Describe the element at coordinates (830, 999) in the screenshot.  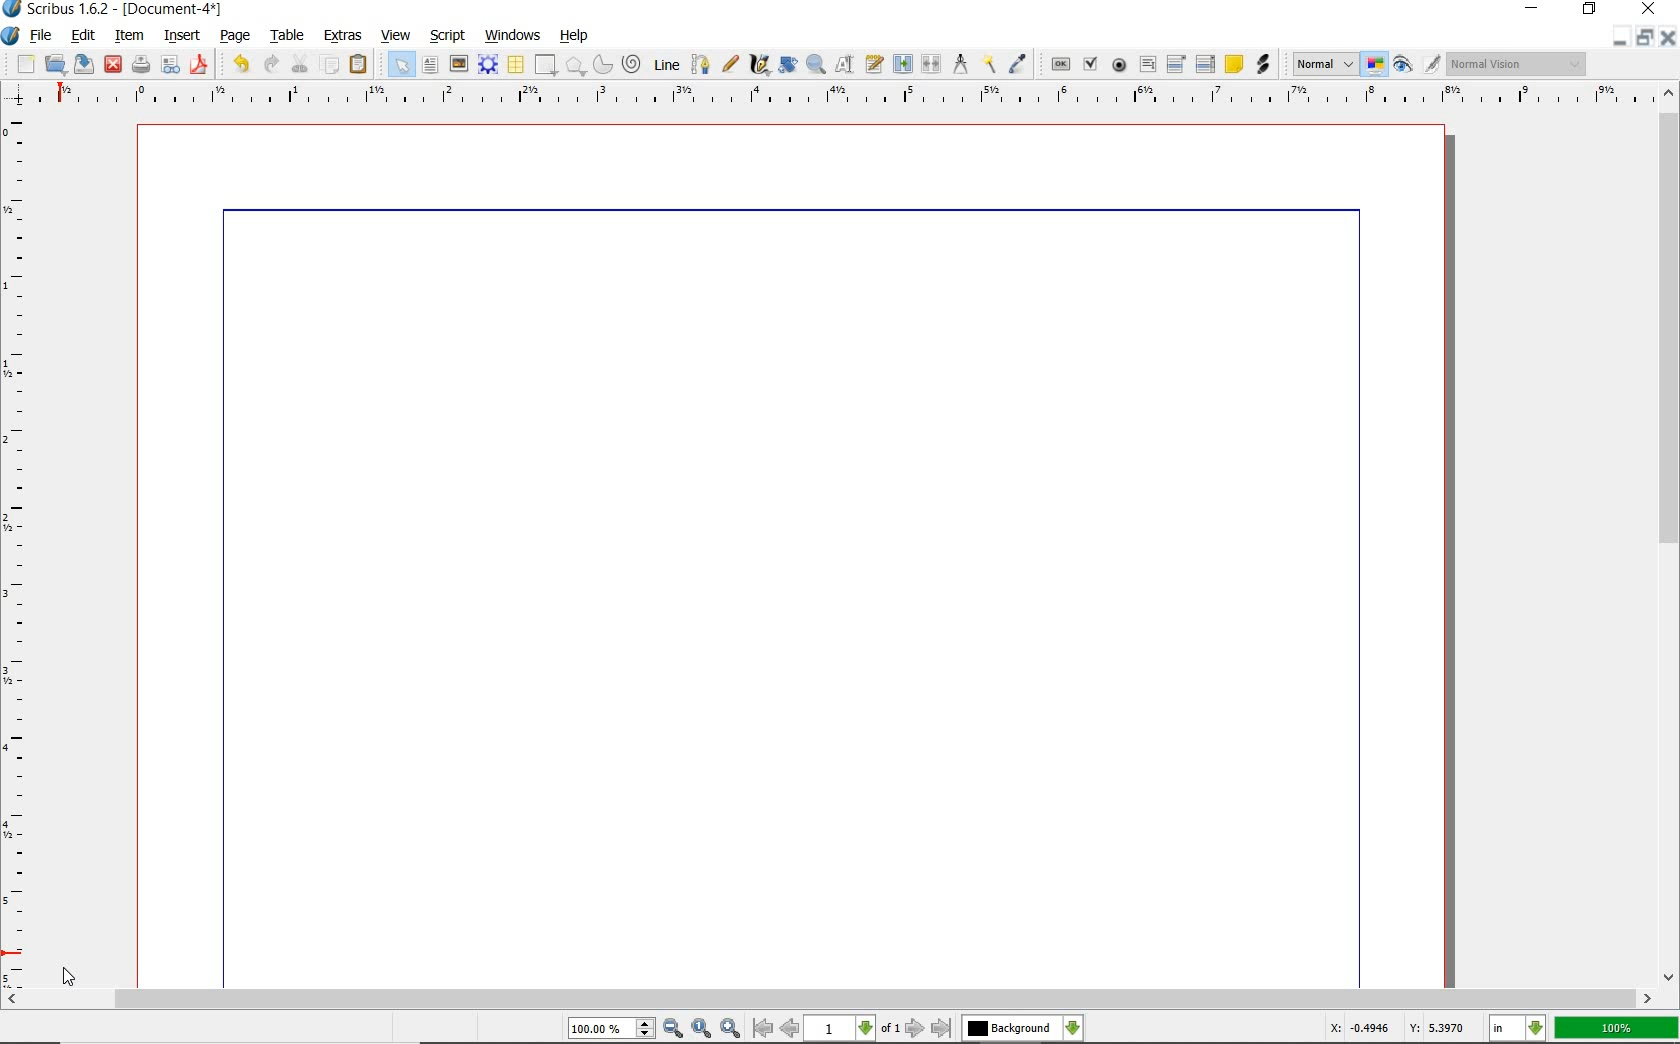
I see `scrollbar` at that location.